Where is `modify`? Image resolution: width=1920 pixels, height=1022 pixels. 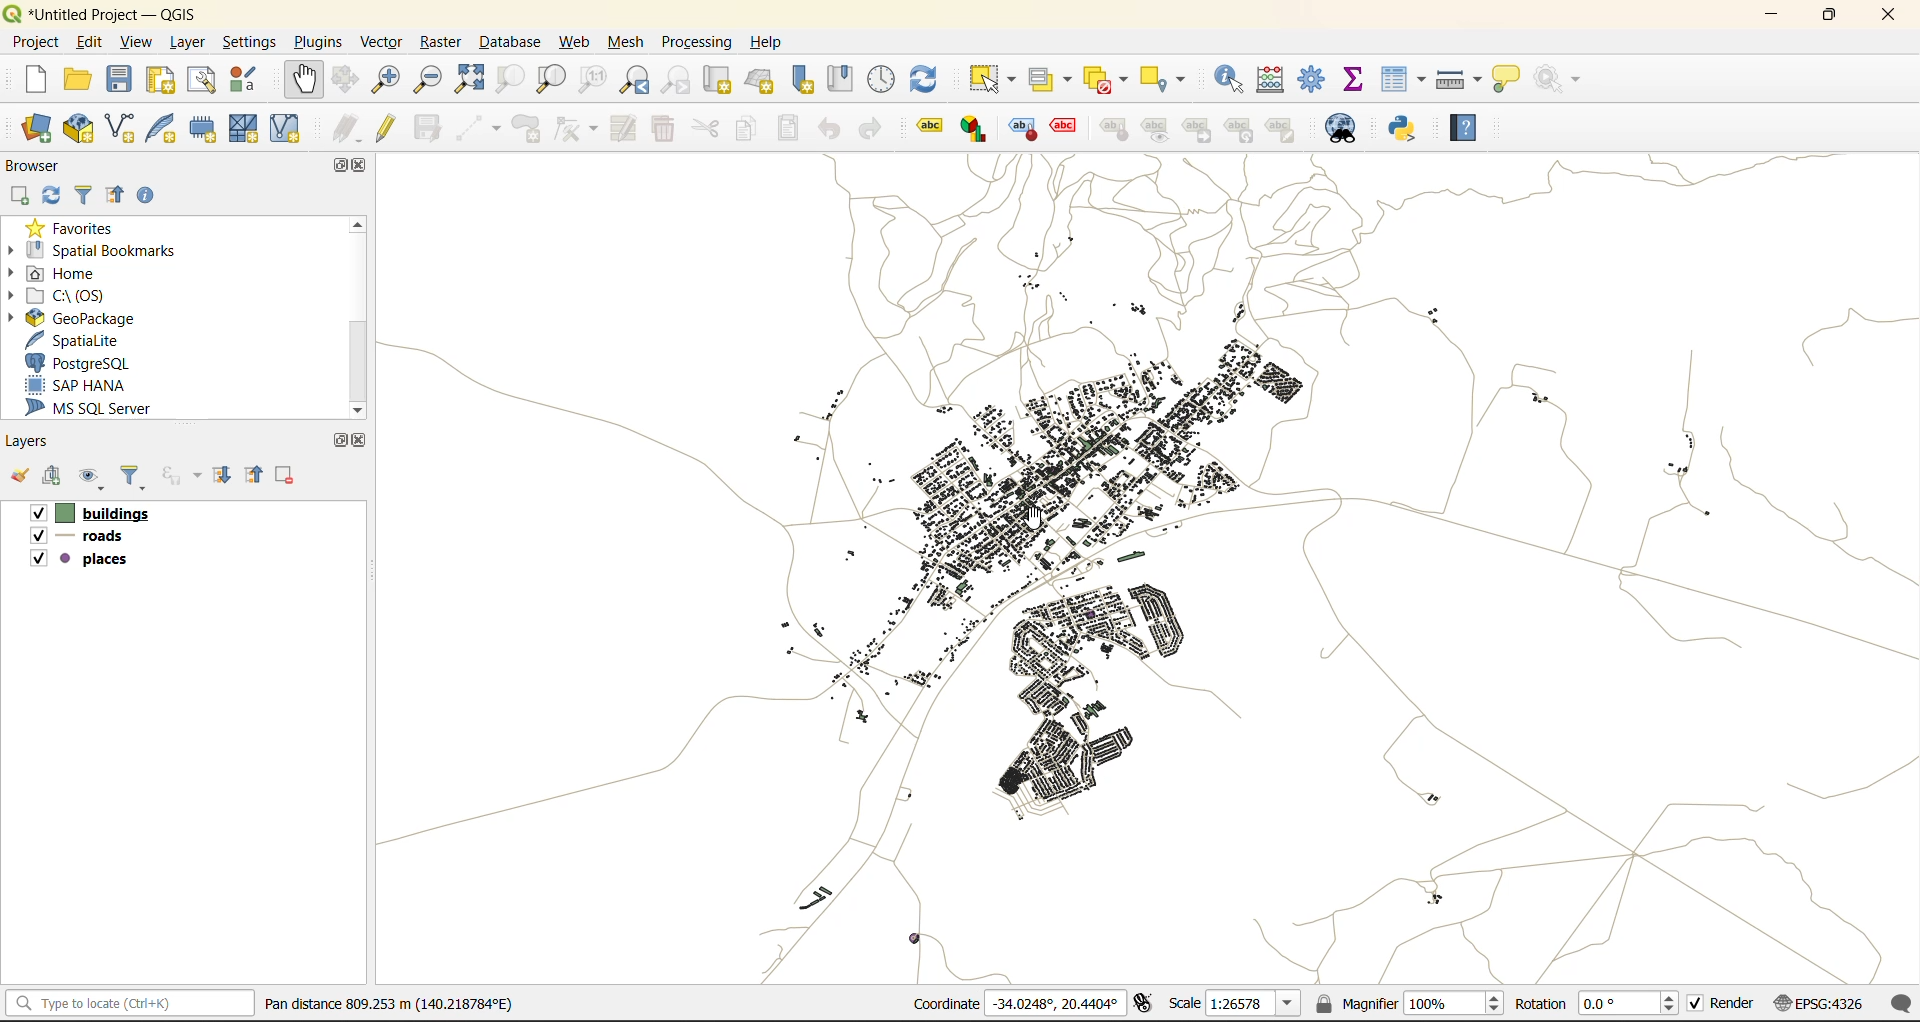
modify is located at coordinates (622, 129).